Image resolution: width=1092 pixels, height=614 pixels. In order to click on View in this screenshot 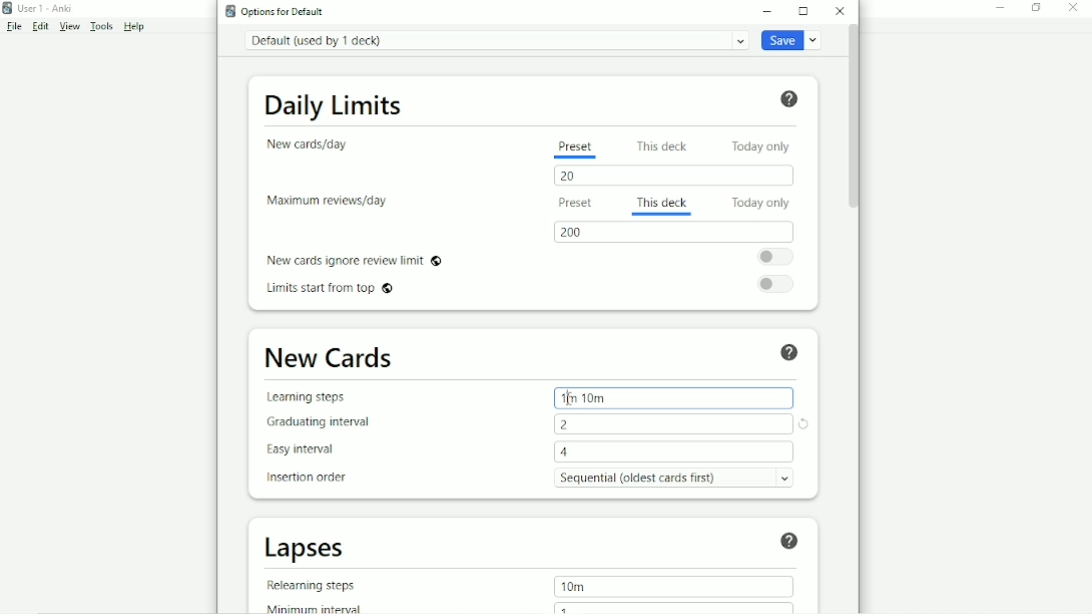, I will do `click(70, 27)`.